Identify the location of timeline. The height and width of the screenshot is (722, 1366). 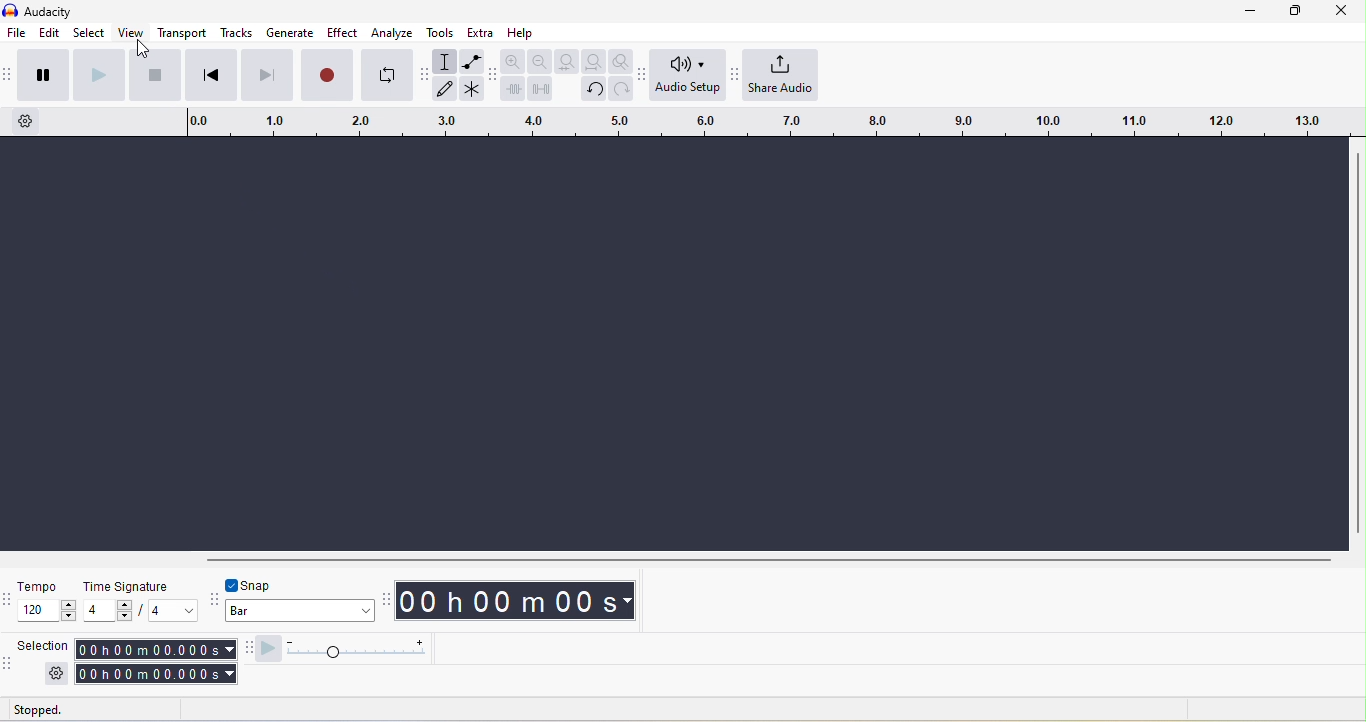
(770, 122).